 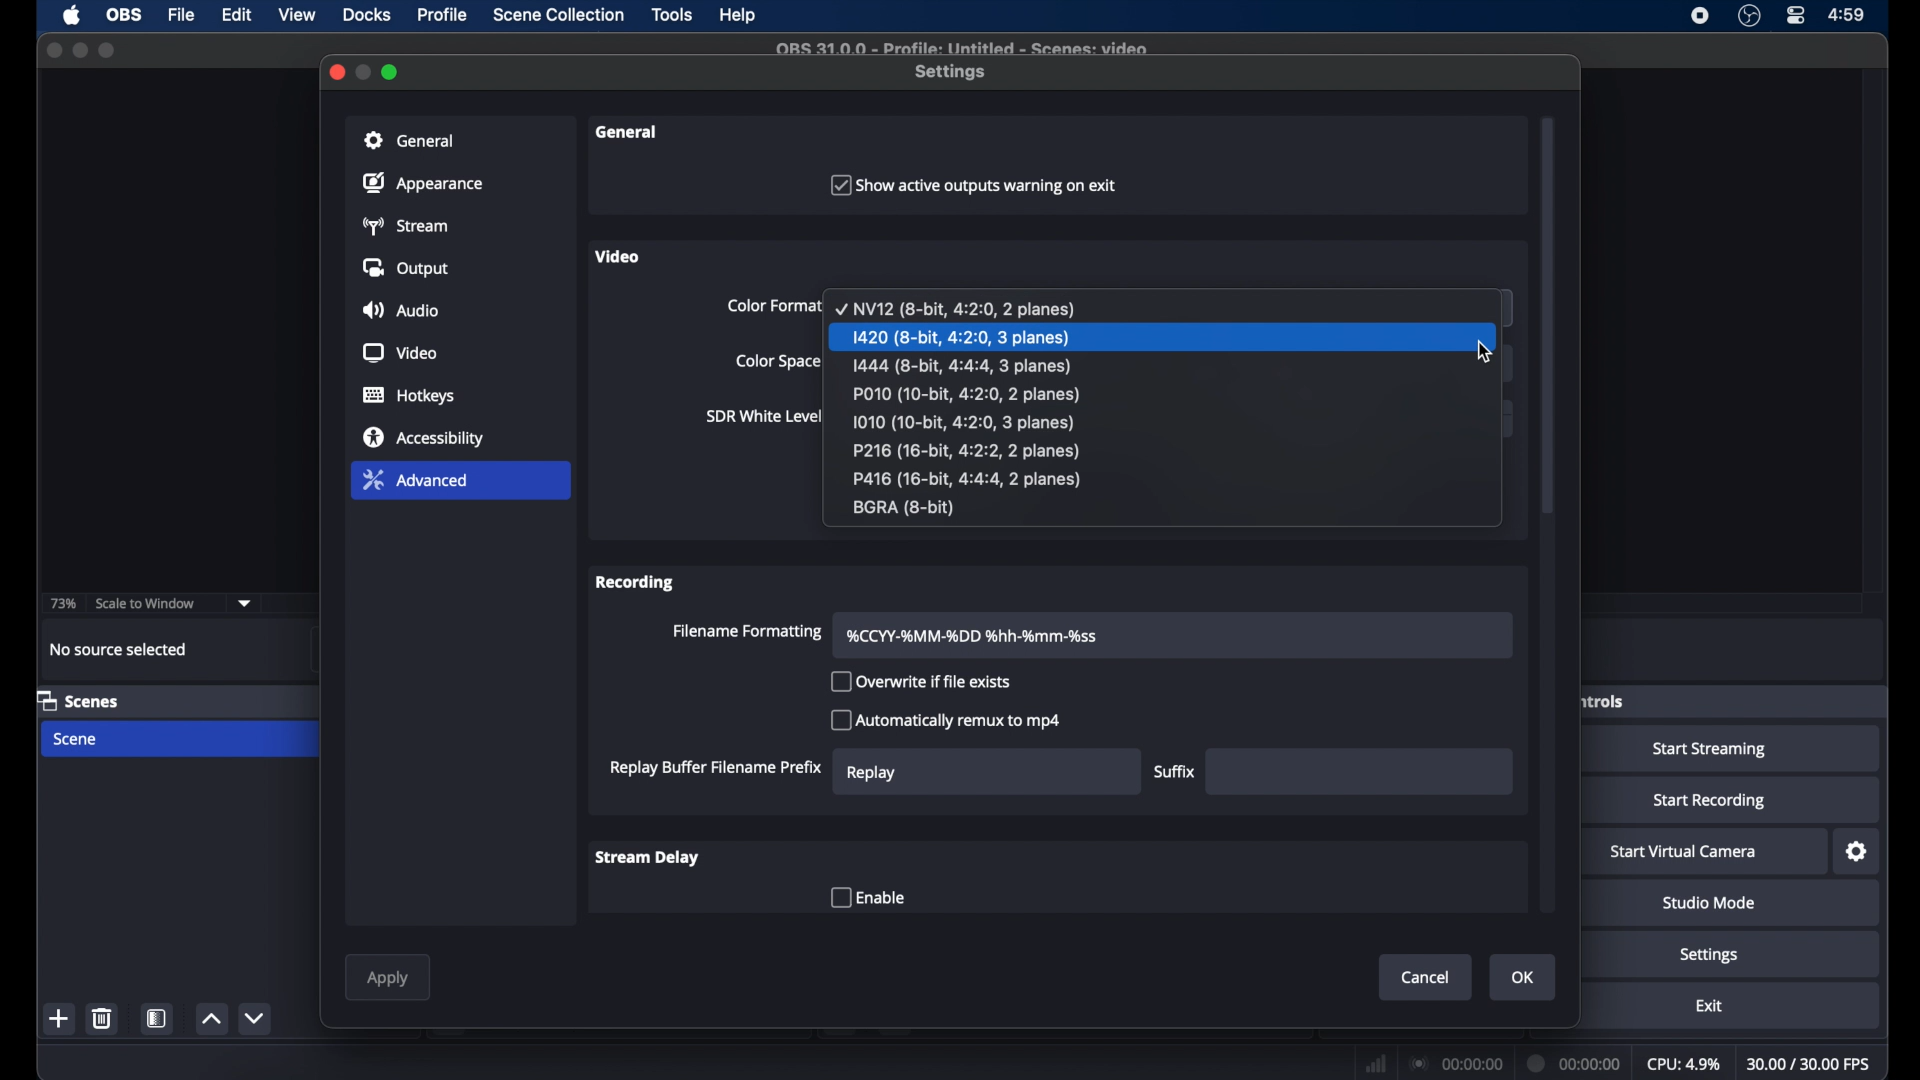 What do you see at coordinates (390, 979) in the screenshot?
I see `apply` at bounding box center [390, 979].